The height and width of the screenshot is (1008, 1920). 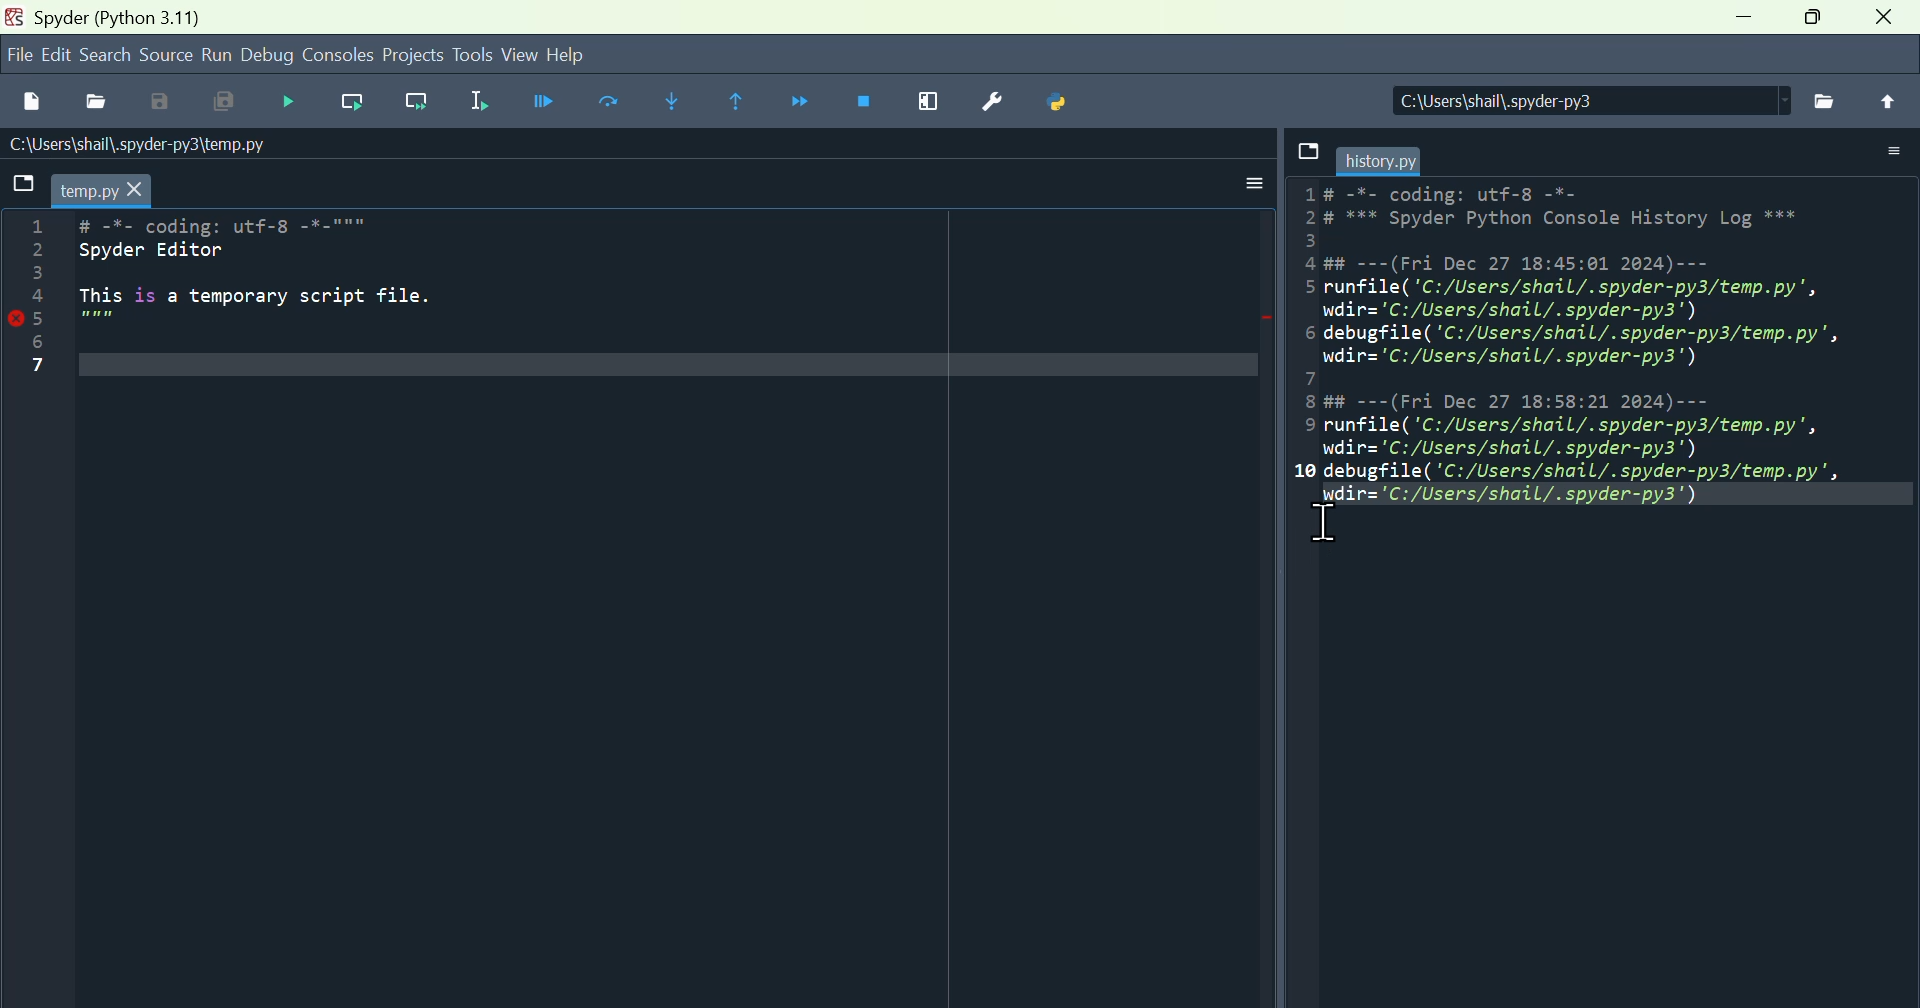 I want to click on Run selection, so click(x=490, y=101).